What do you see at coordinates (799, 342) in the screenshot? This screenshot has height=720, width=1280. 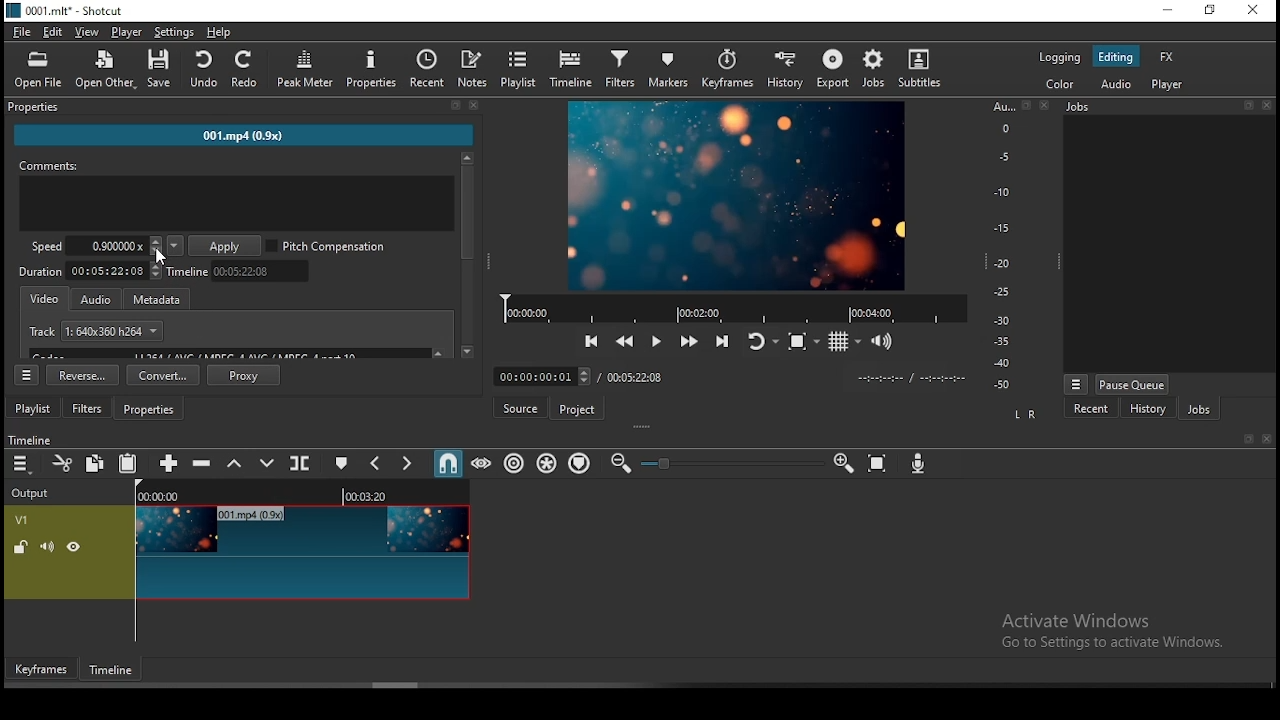 I see `toggle zoom` at bounding box center [799, 342].